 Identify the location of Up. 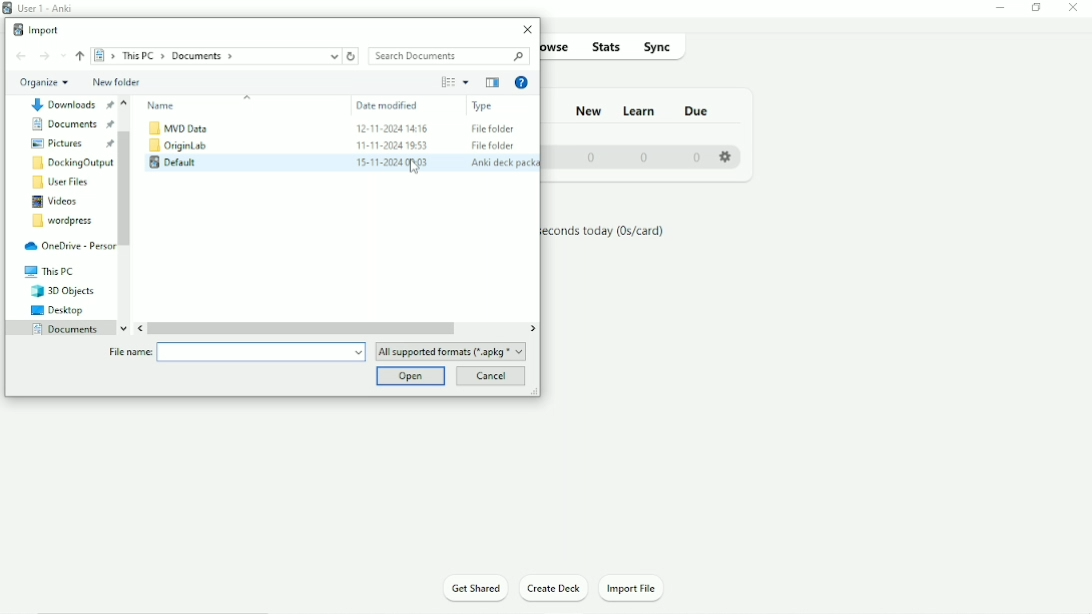
(128, 103).